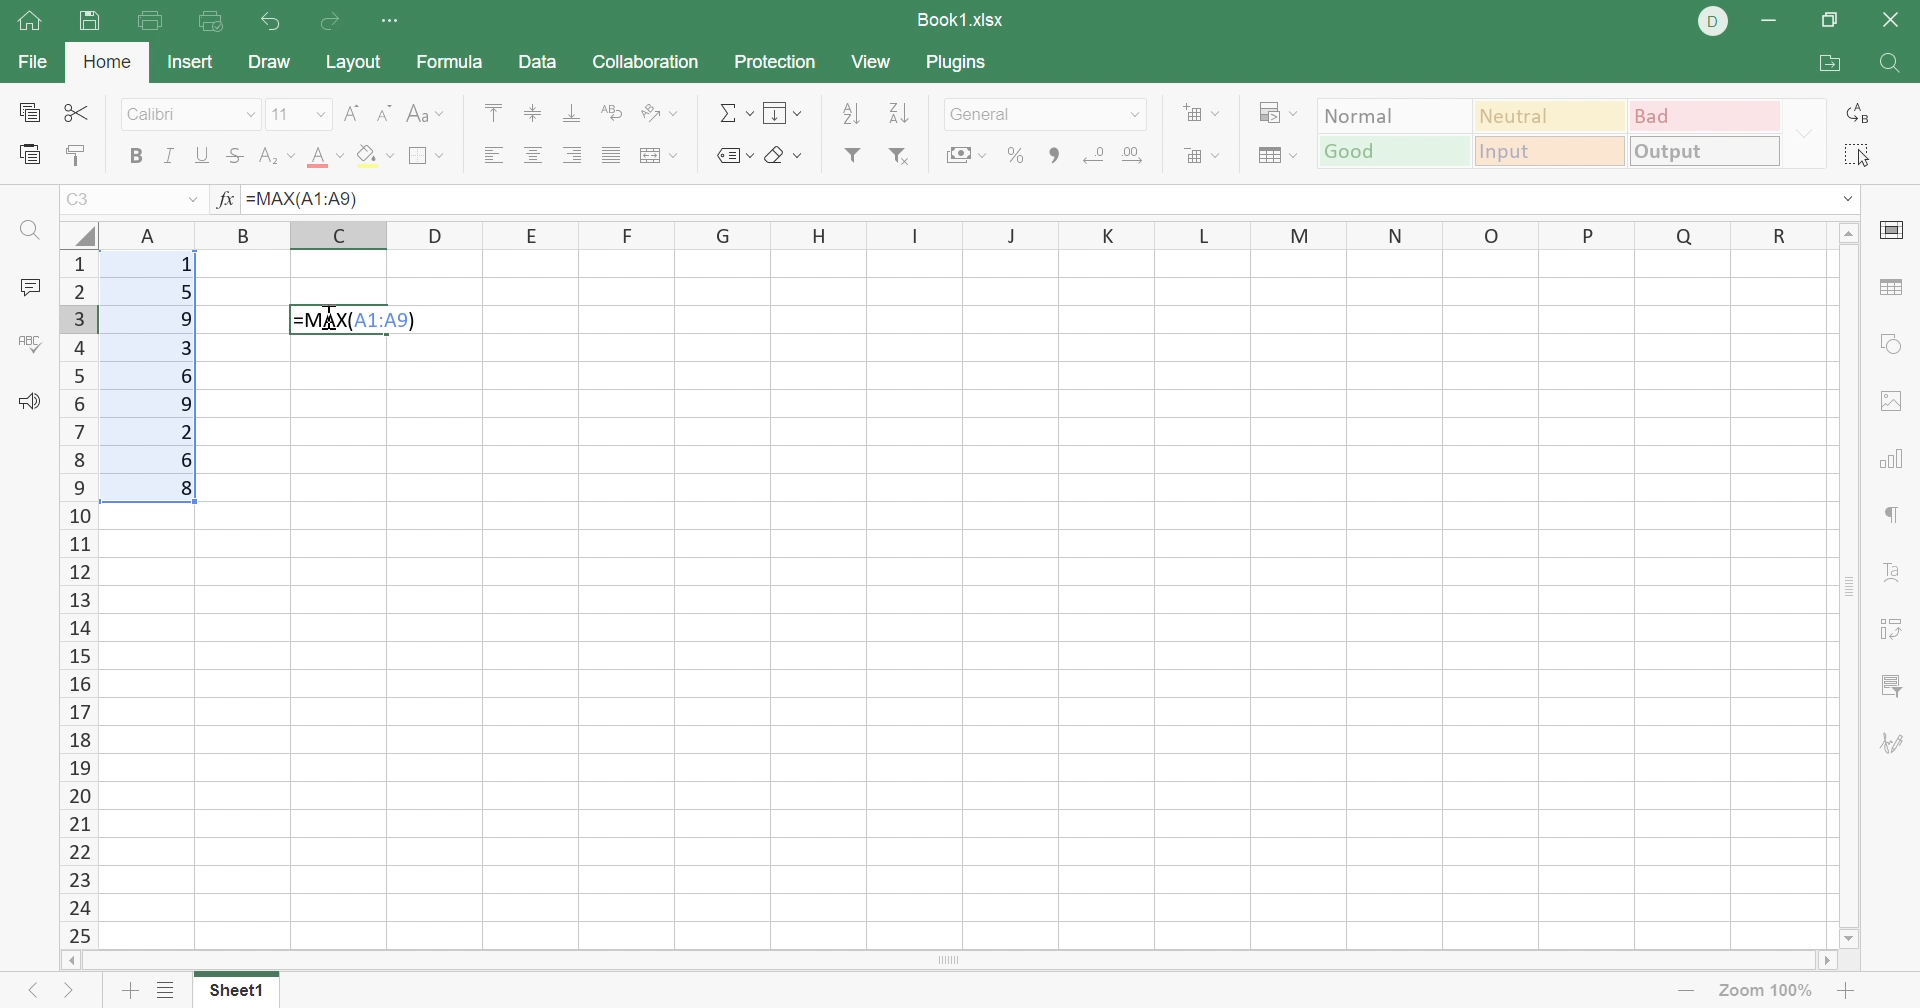 Image resolution: width=1920 pixels, height=1008 pixels. What do you see at coordinates (322, 156) in the screenshot?
I see `Font color` at bounding box center [322, 156].